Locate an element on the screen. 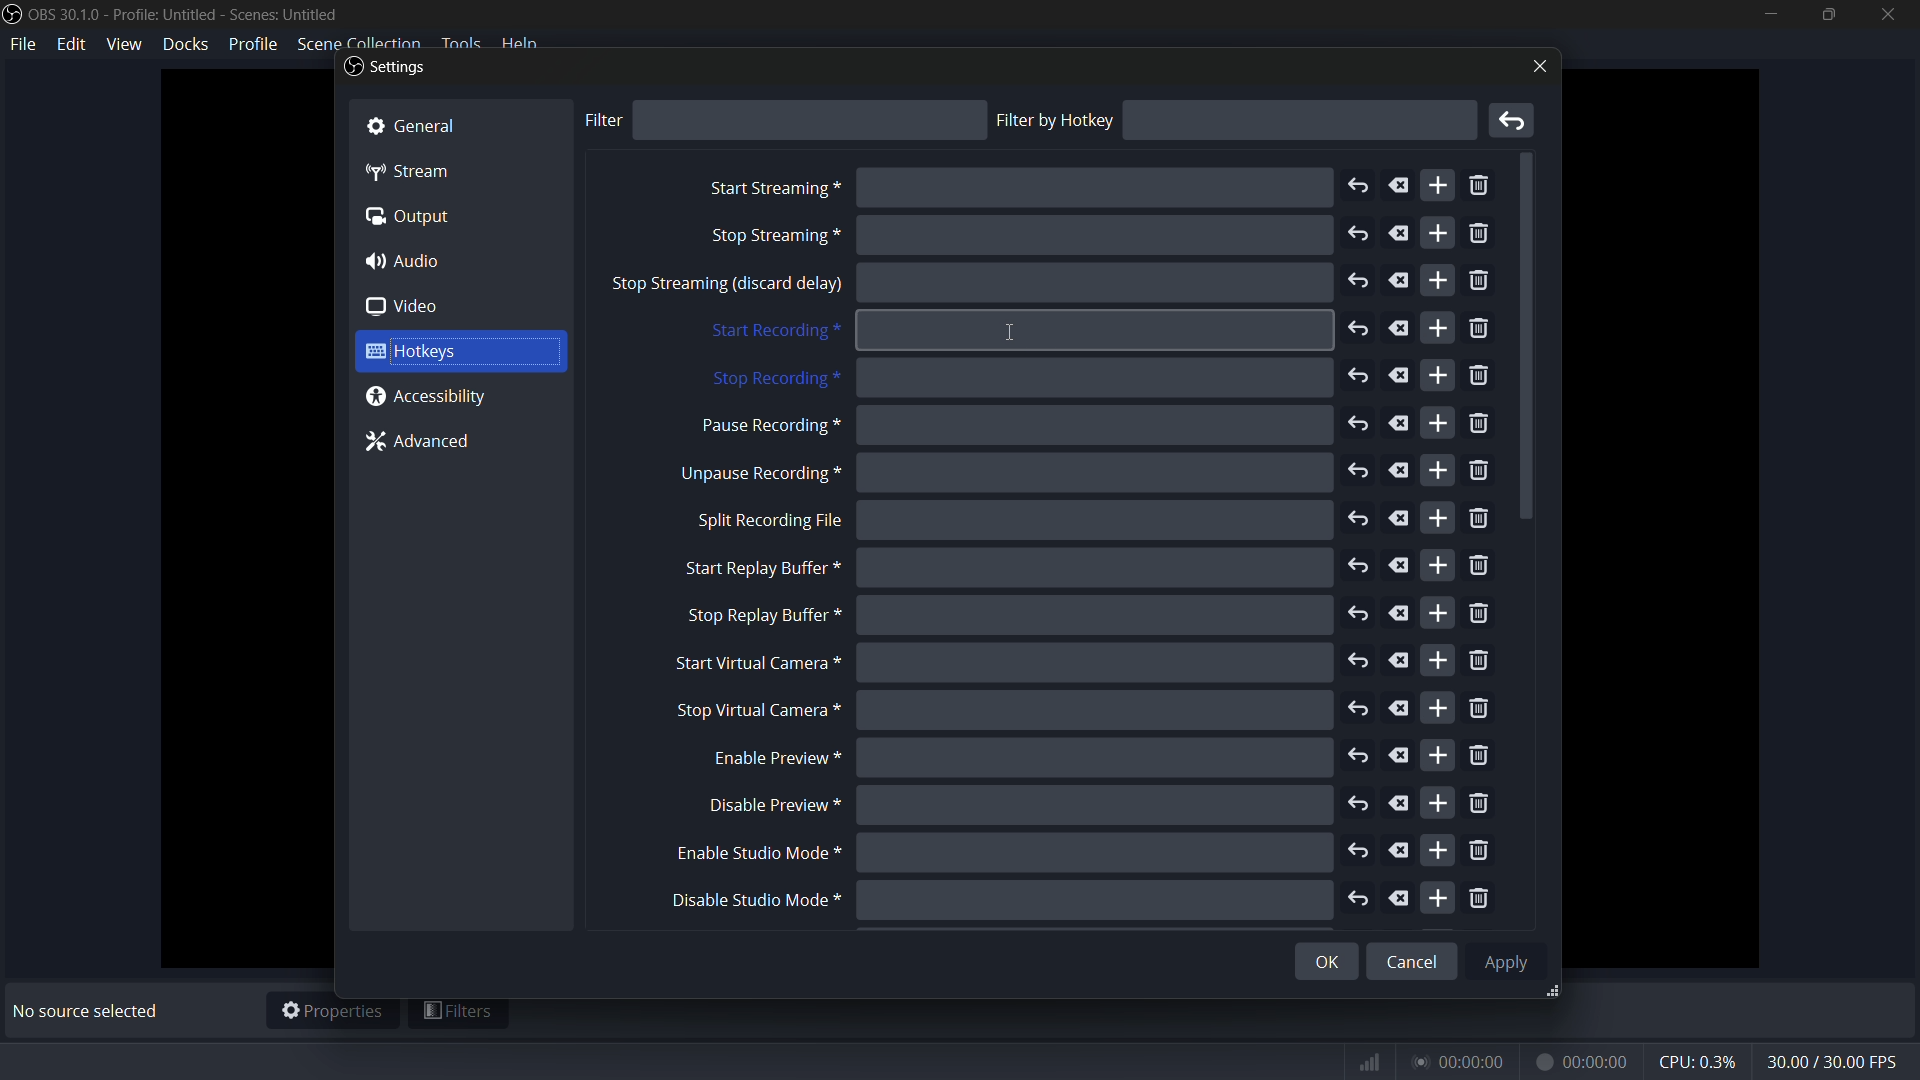  (a Output is located at coordinates (412, 219).